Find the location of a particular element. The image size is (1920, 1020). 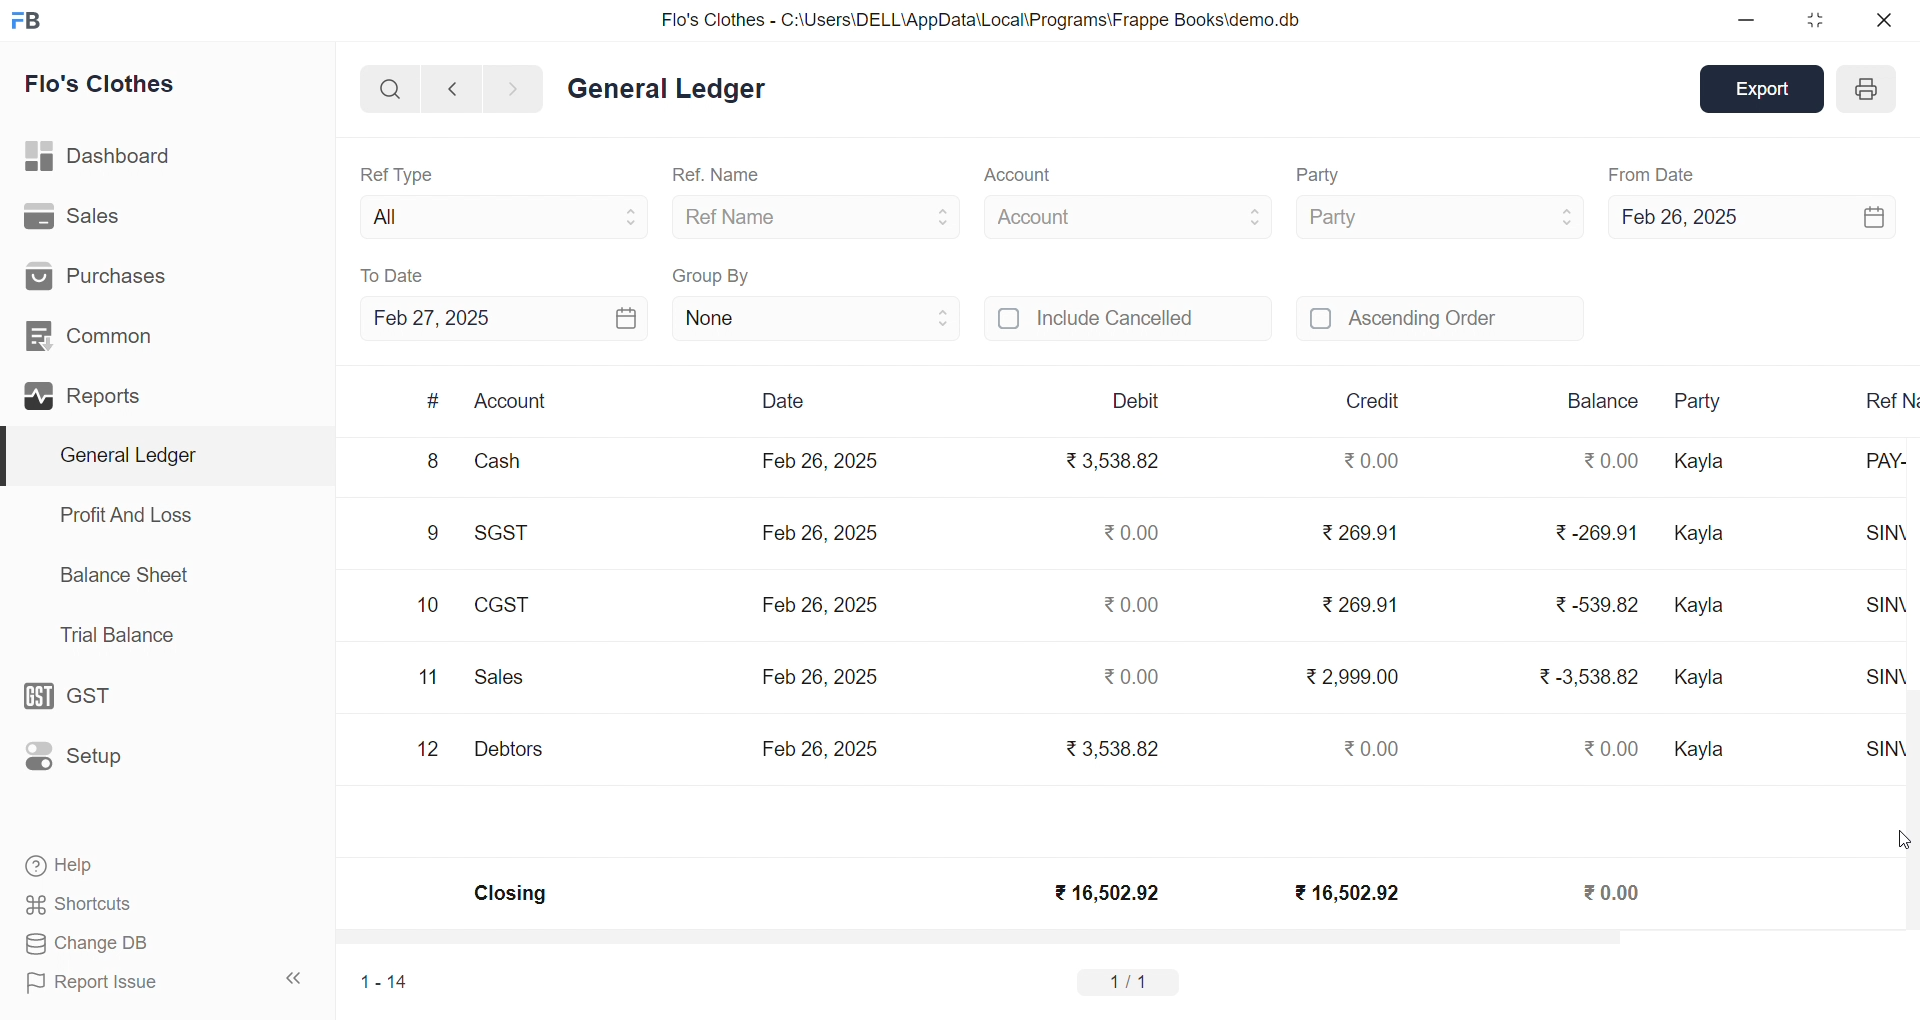

HORIZONTAL SCROLL BAR is located at coordinates (1112, 940).